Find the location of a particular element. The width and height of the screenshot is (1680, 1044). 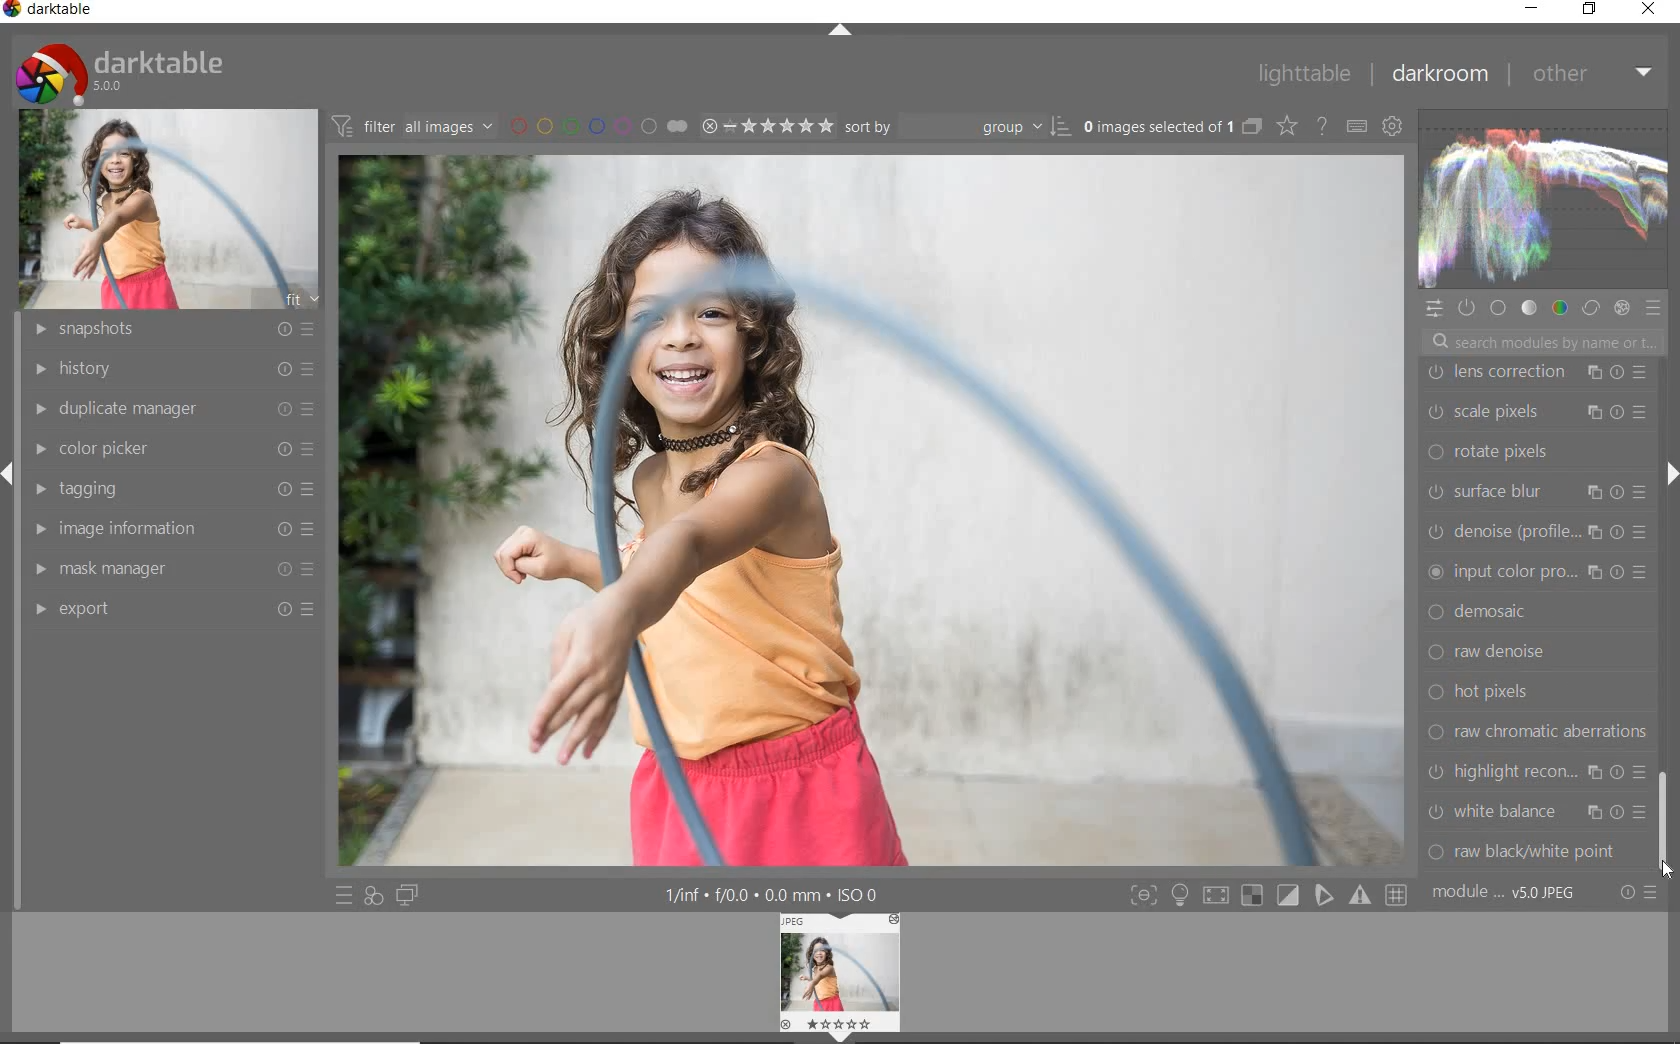

quick access for applying any of your styles is located at coordinates (373, 897).